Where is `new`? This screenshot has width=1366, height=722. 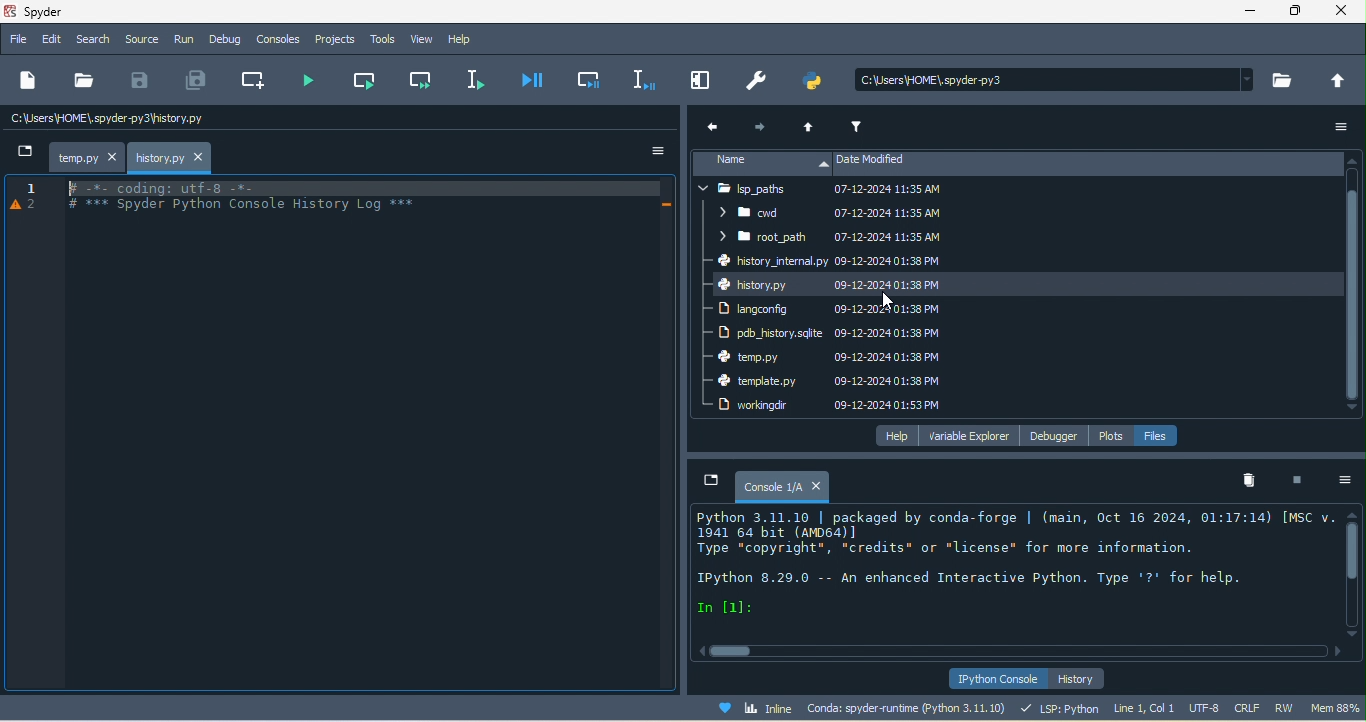
new is located at coordinates (34, 80).